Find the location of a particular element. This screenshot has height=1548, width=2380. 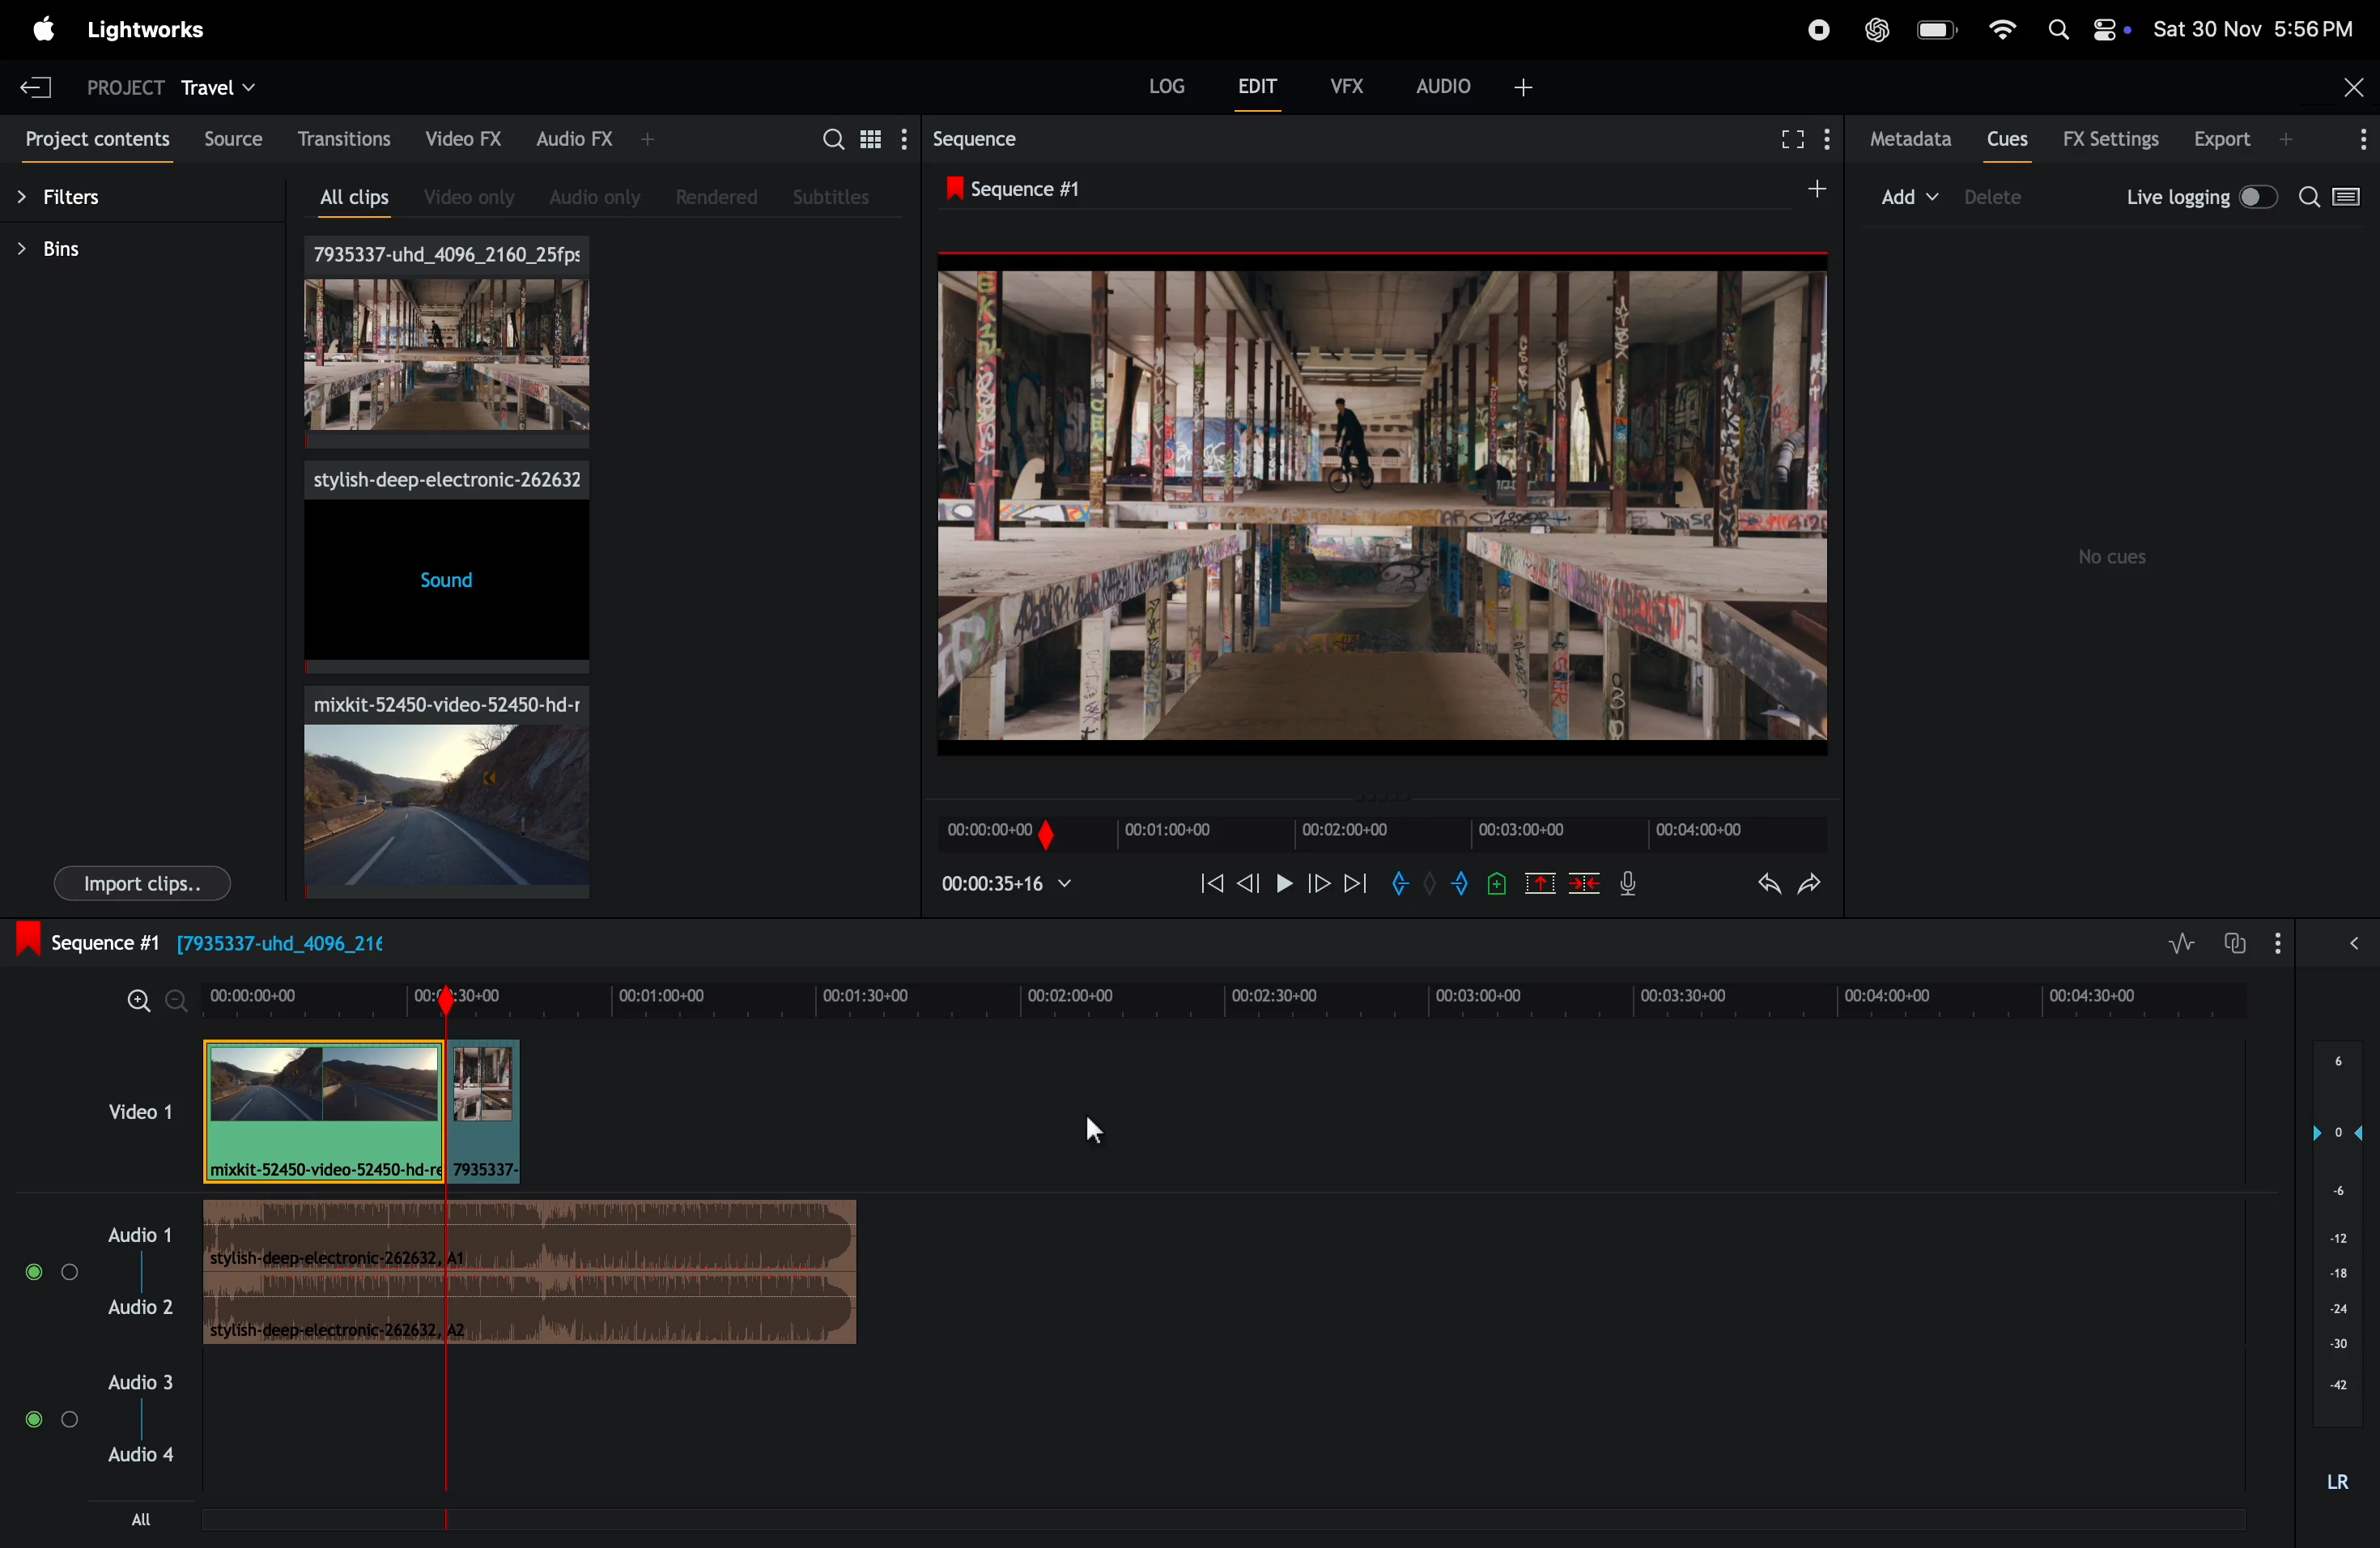

date and time is located at coordinates (2254, 29).